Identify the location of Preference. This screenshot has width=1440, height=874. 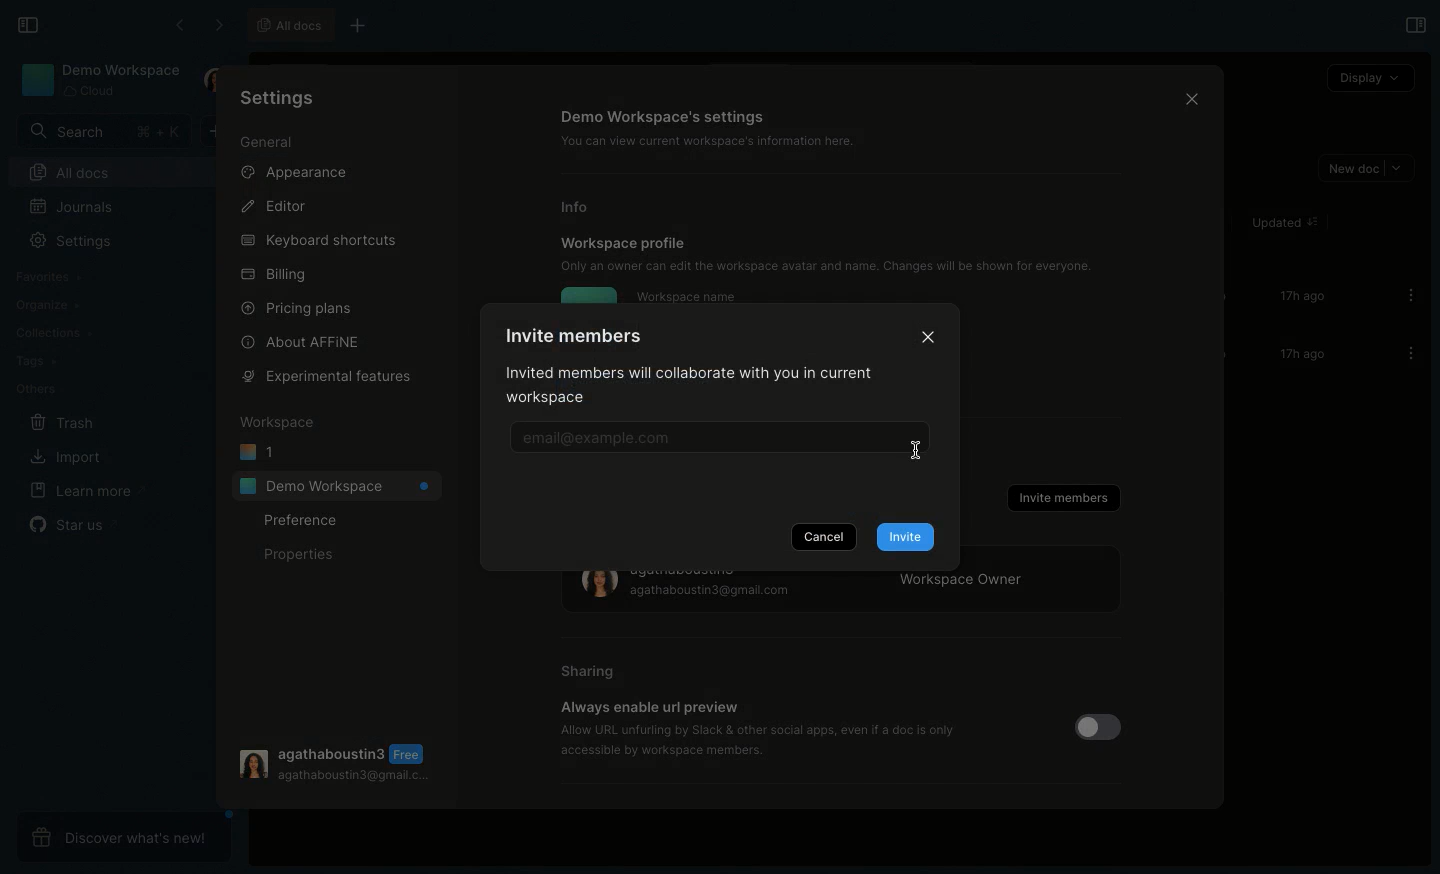
(303, 521).